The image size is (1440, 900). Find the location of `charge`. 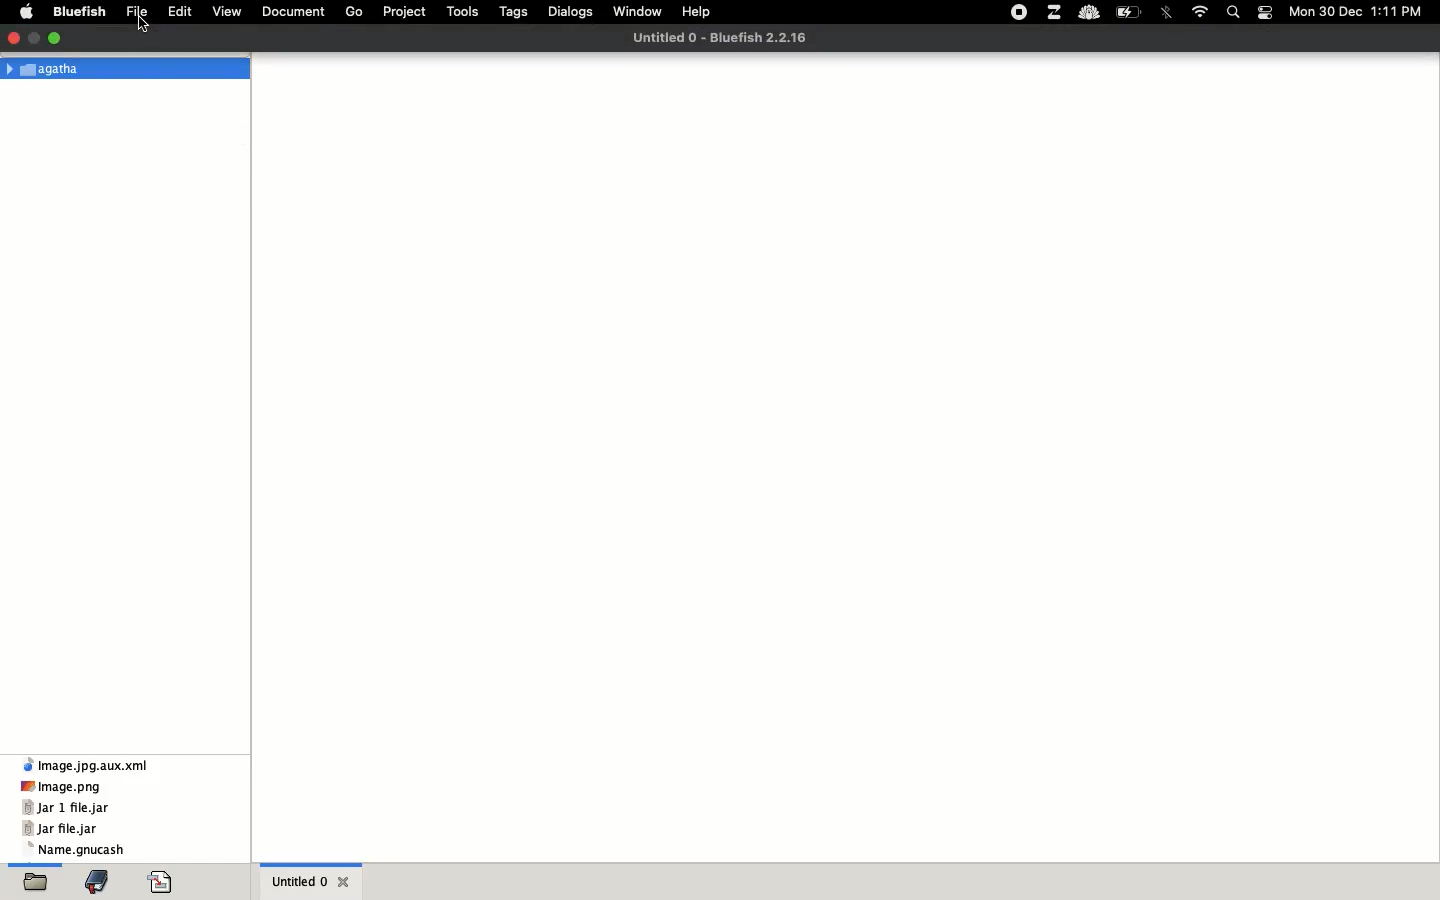

charge is located at coordinates (1133, 10).